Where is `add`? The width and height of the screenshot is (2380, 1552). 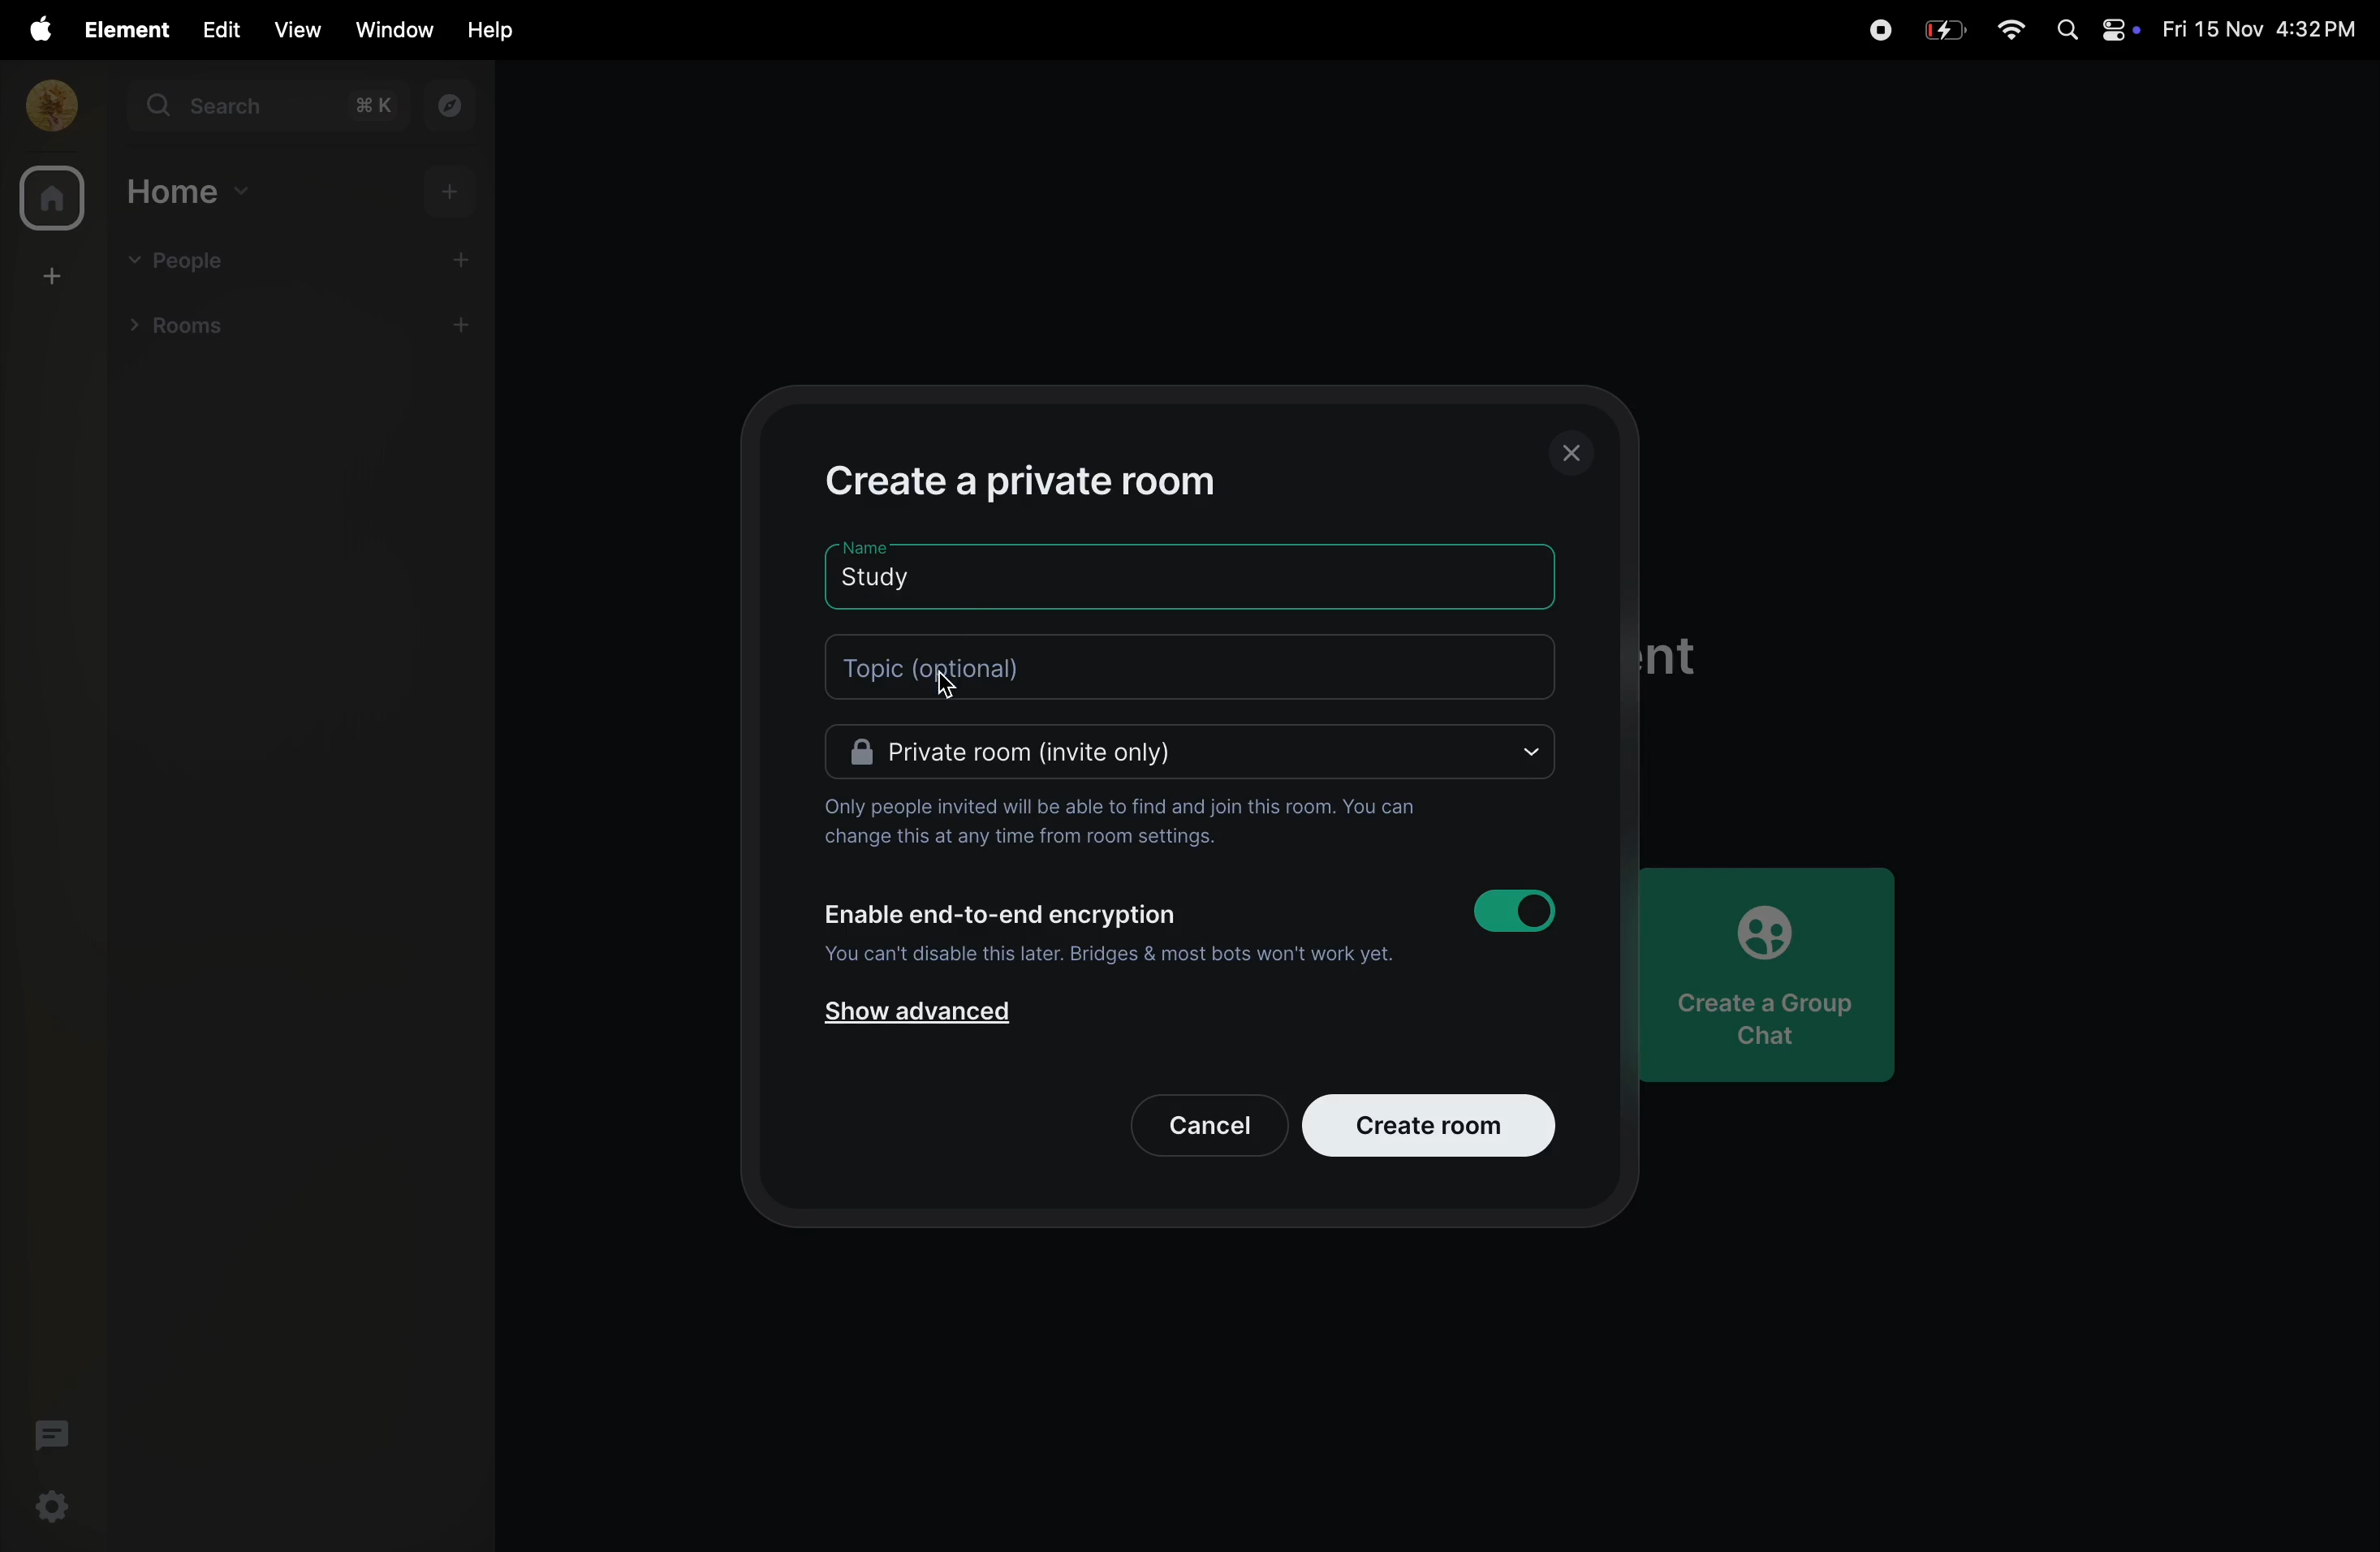 add is located at coordinates (453, 195).